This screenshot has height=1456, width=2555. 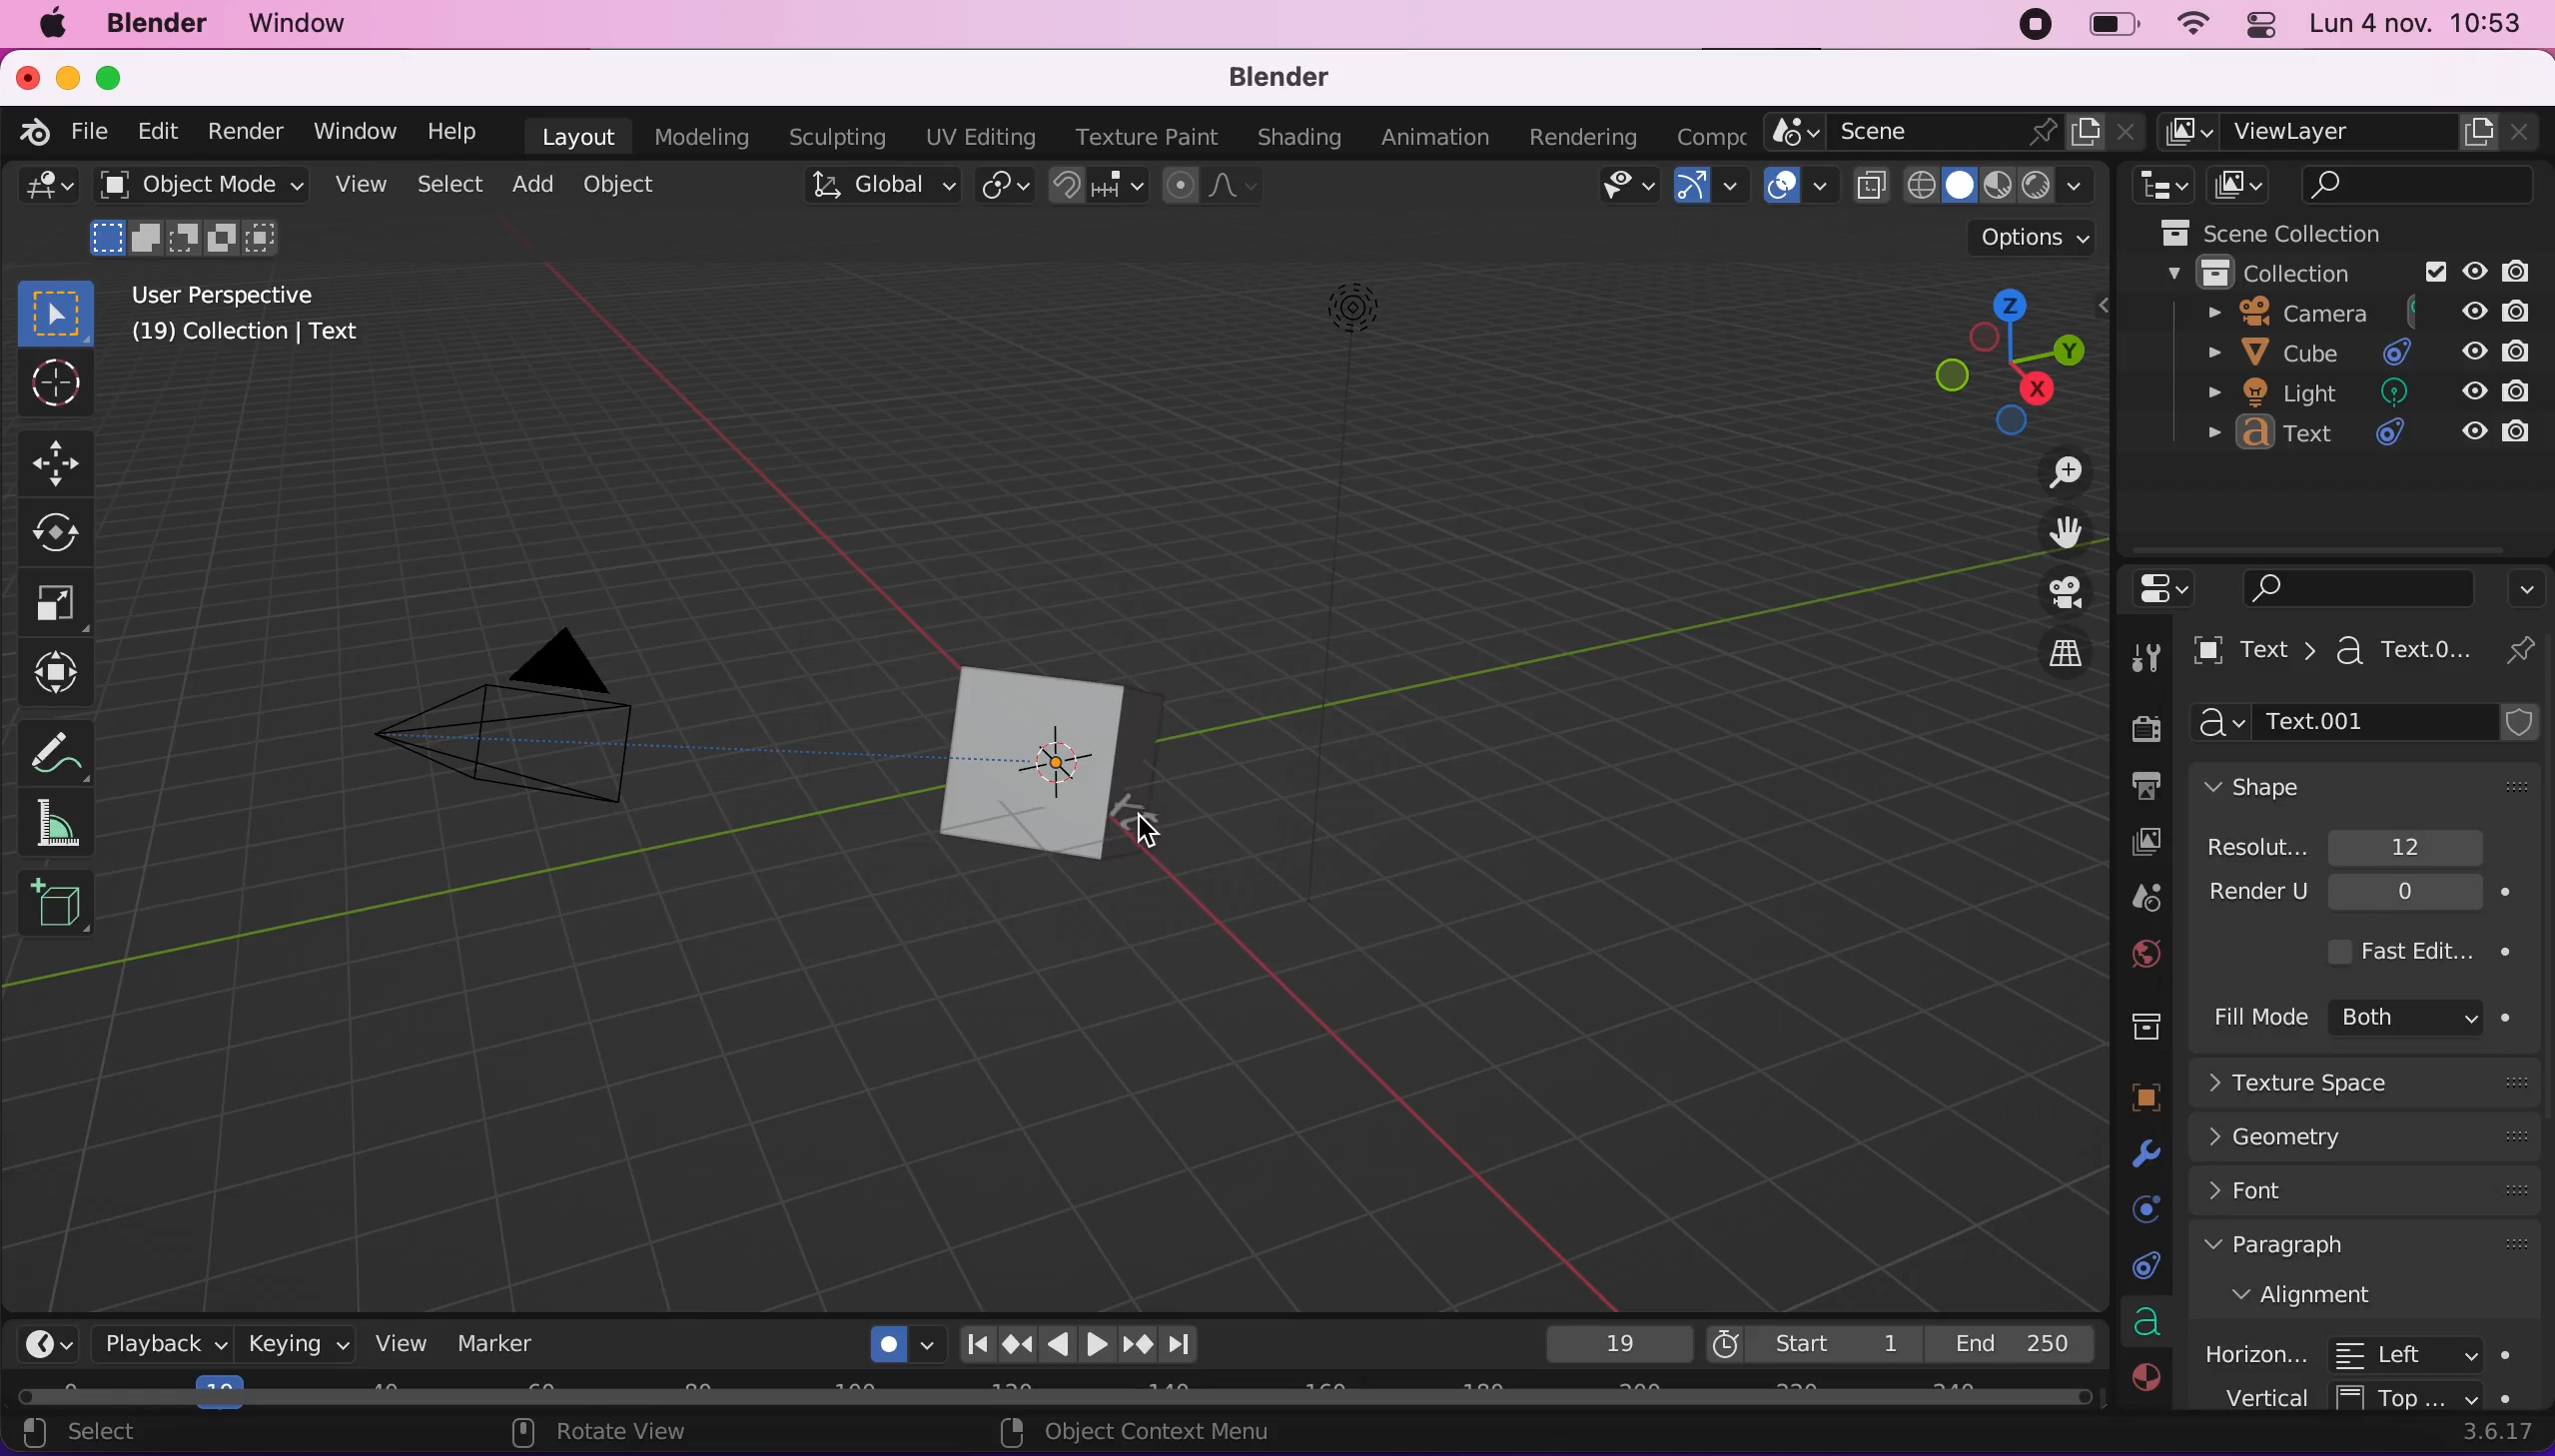 What do you see at coordinates (2141, 1269) in the screenshot?
I see `constraints` at bounding box center [2141, 1269].